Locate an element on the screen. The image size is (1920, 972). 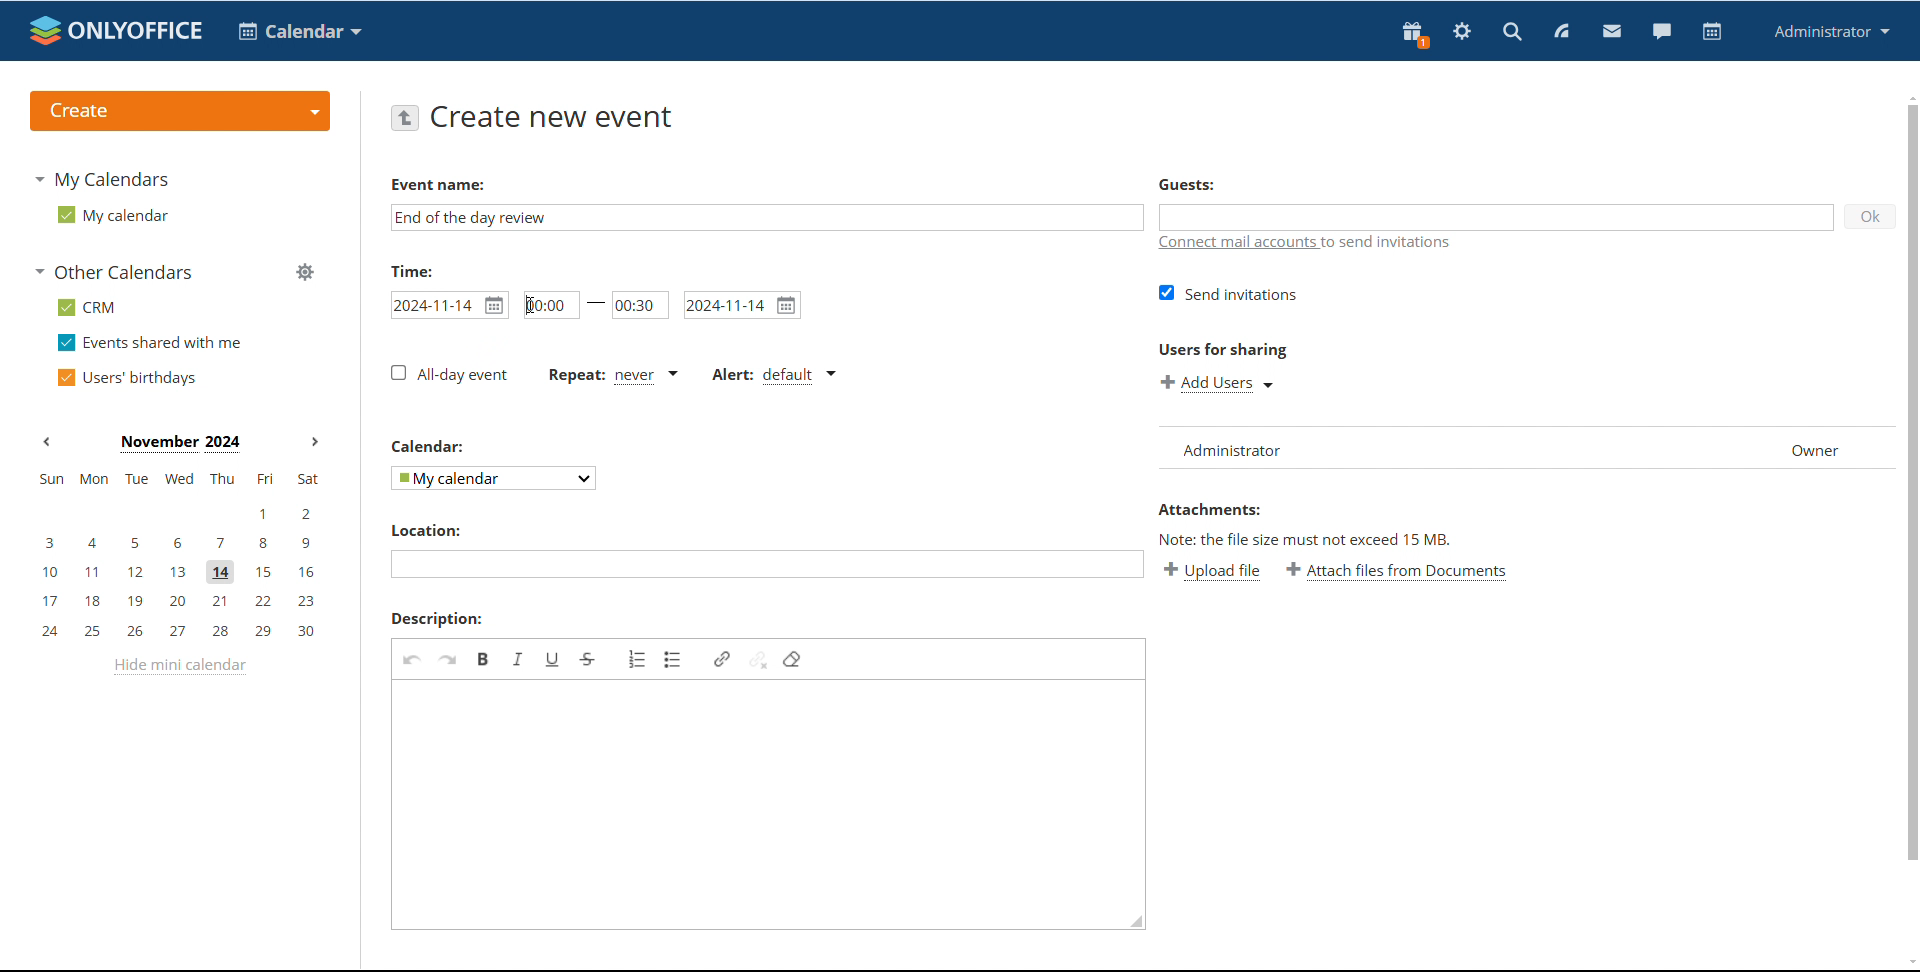
previous month is located at coordinates (46, 440).